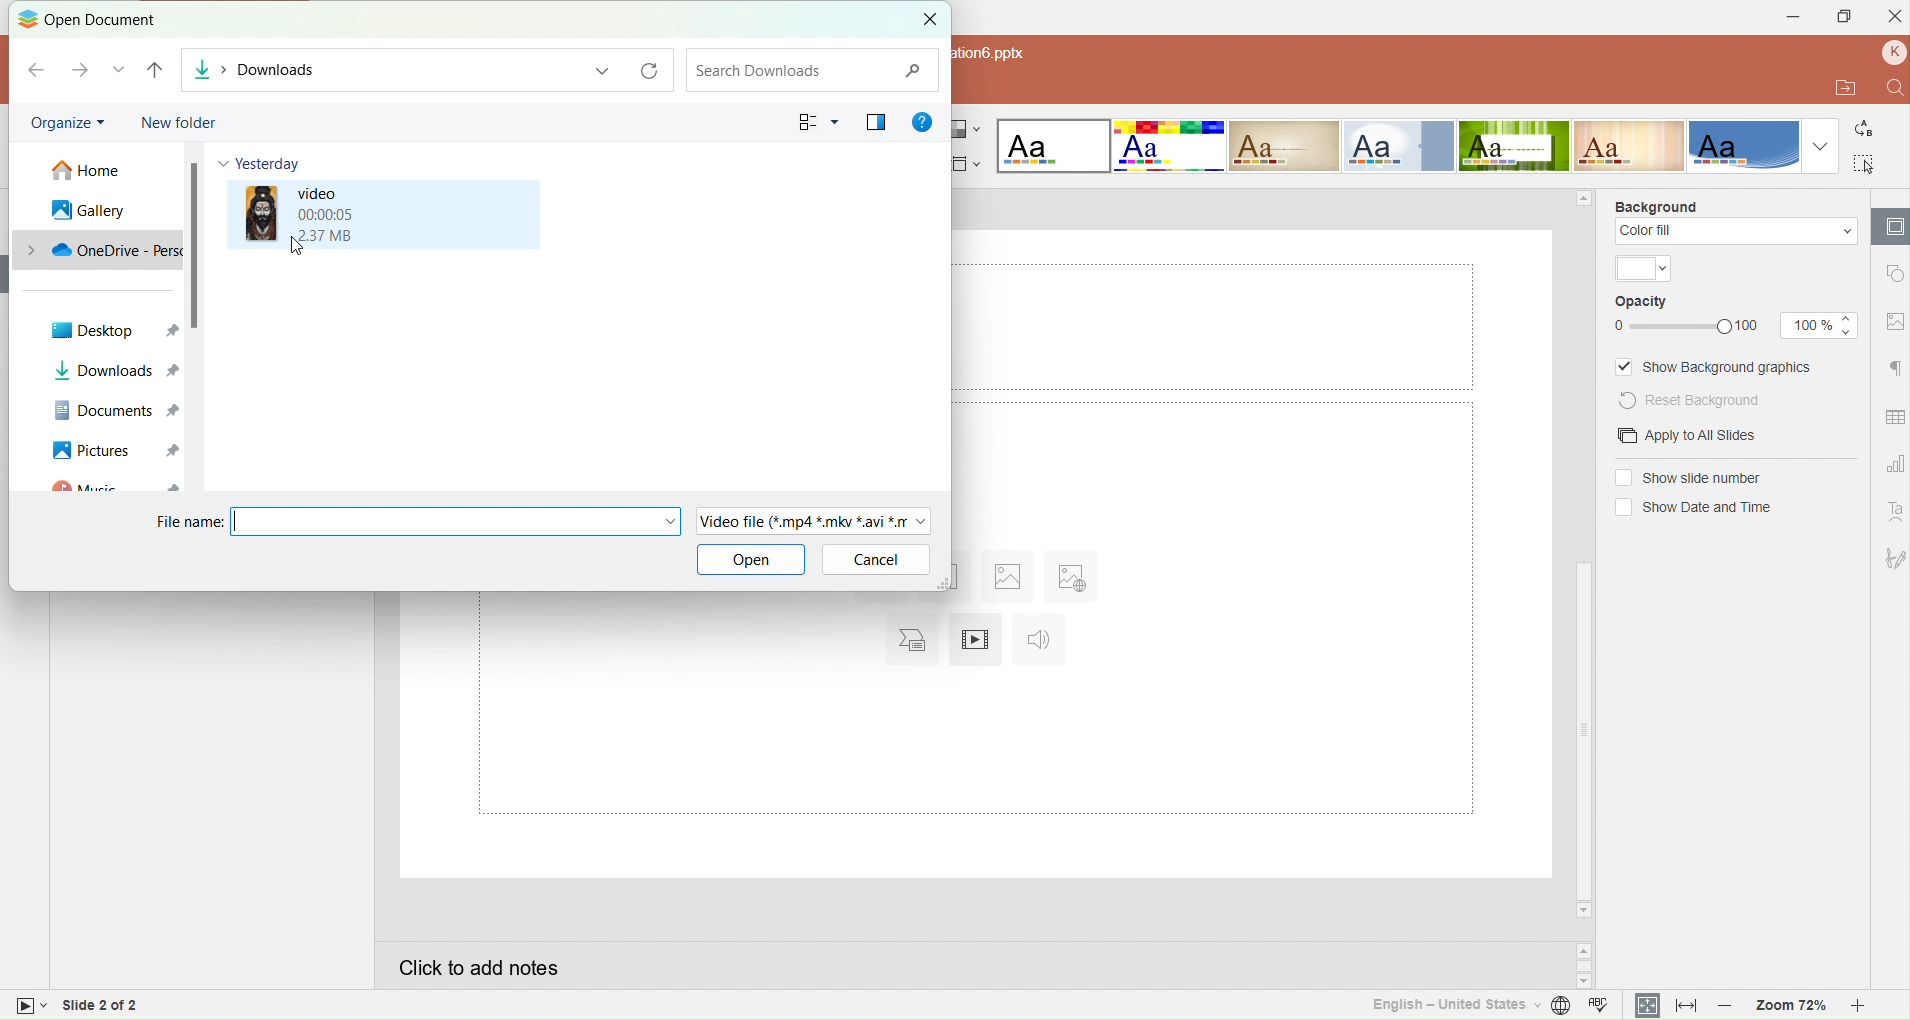  I want to click on Fit to slide, so click(1646, 1005).